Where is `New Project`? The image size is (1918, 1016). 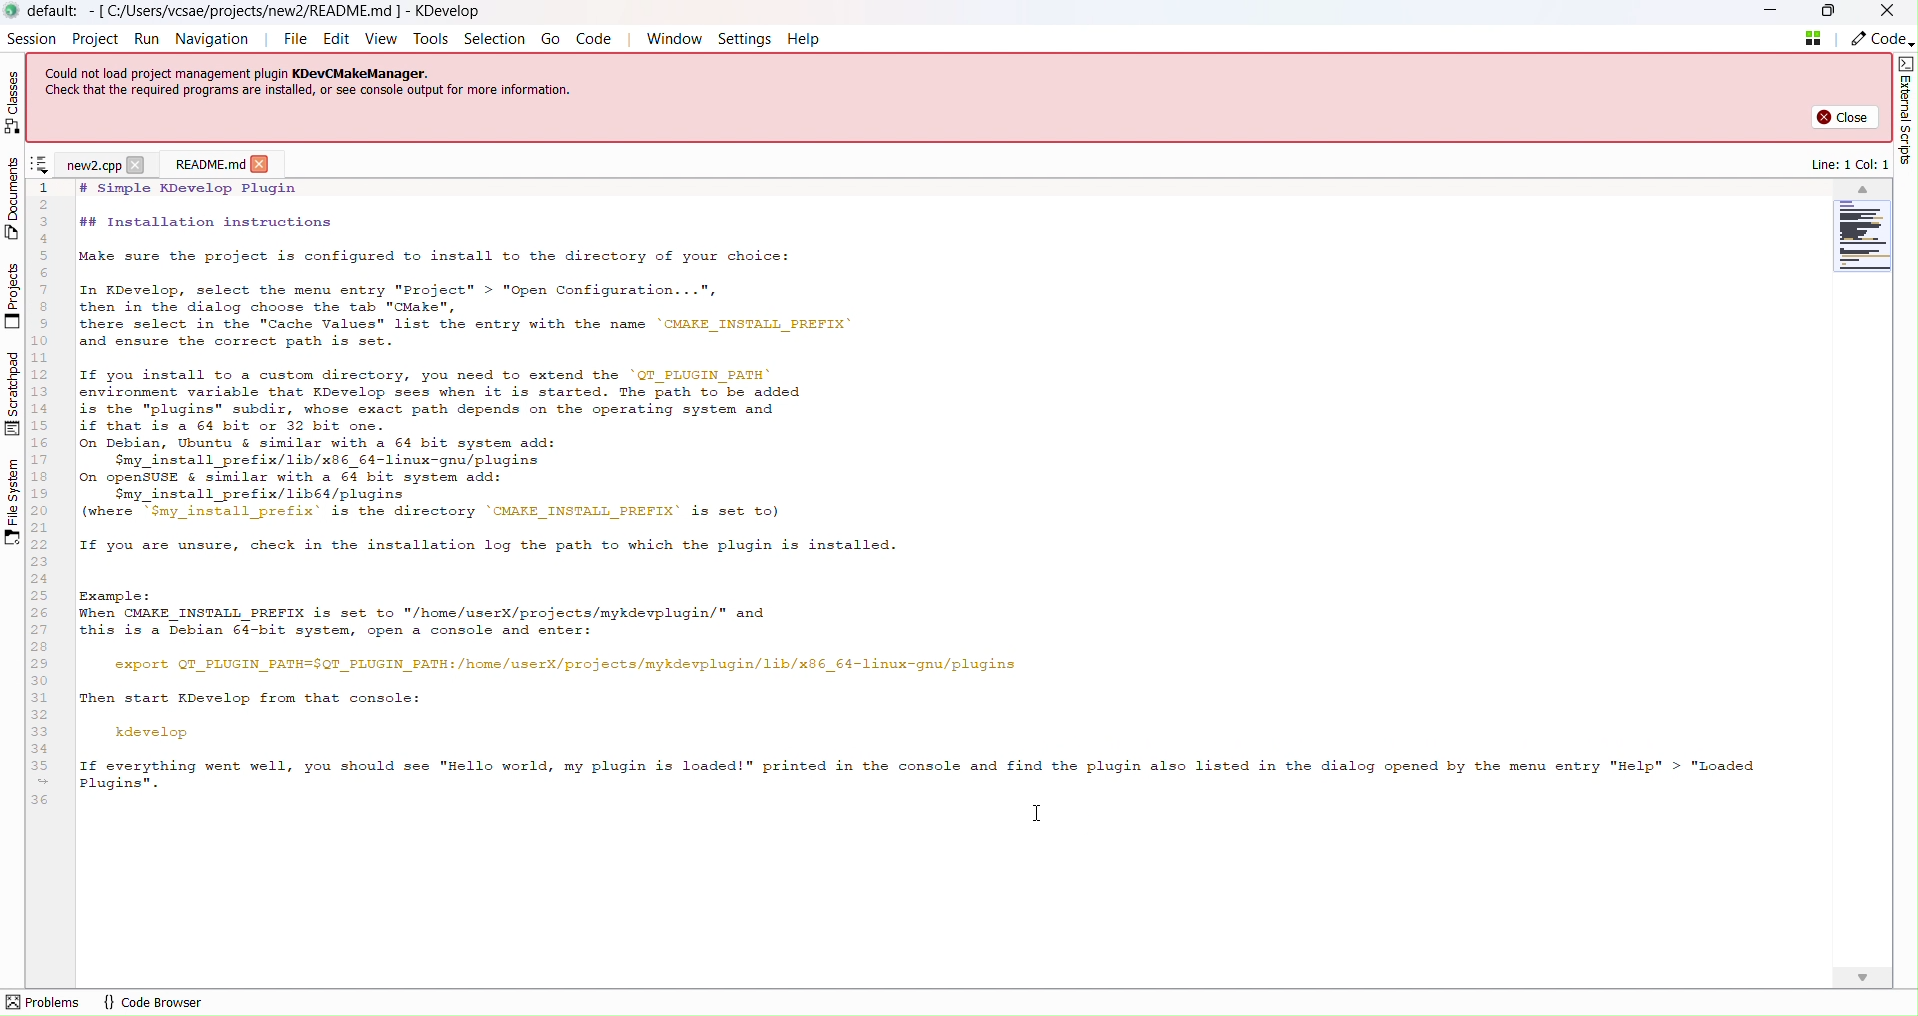
New Project is located at coordinates (91, 166).